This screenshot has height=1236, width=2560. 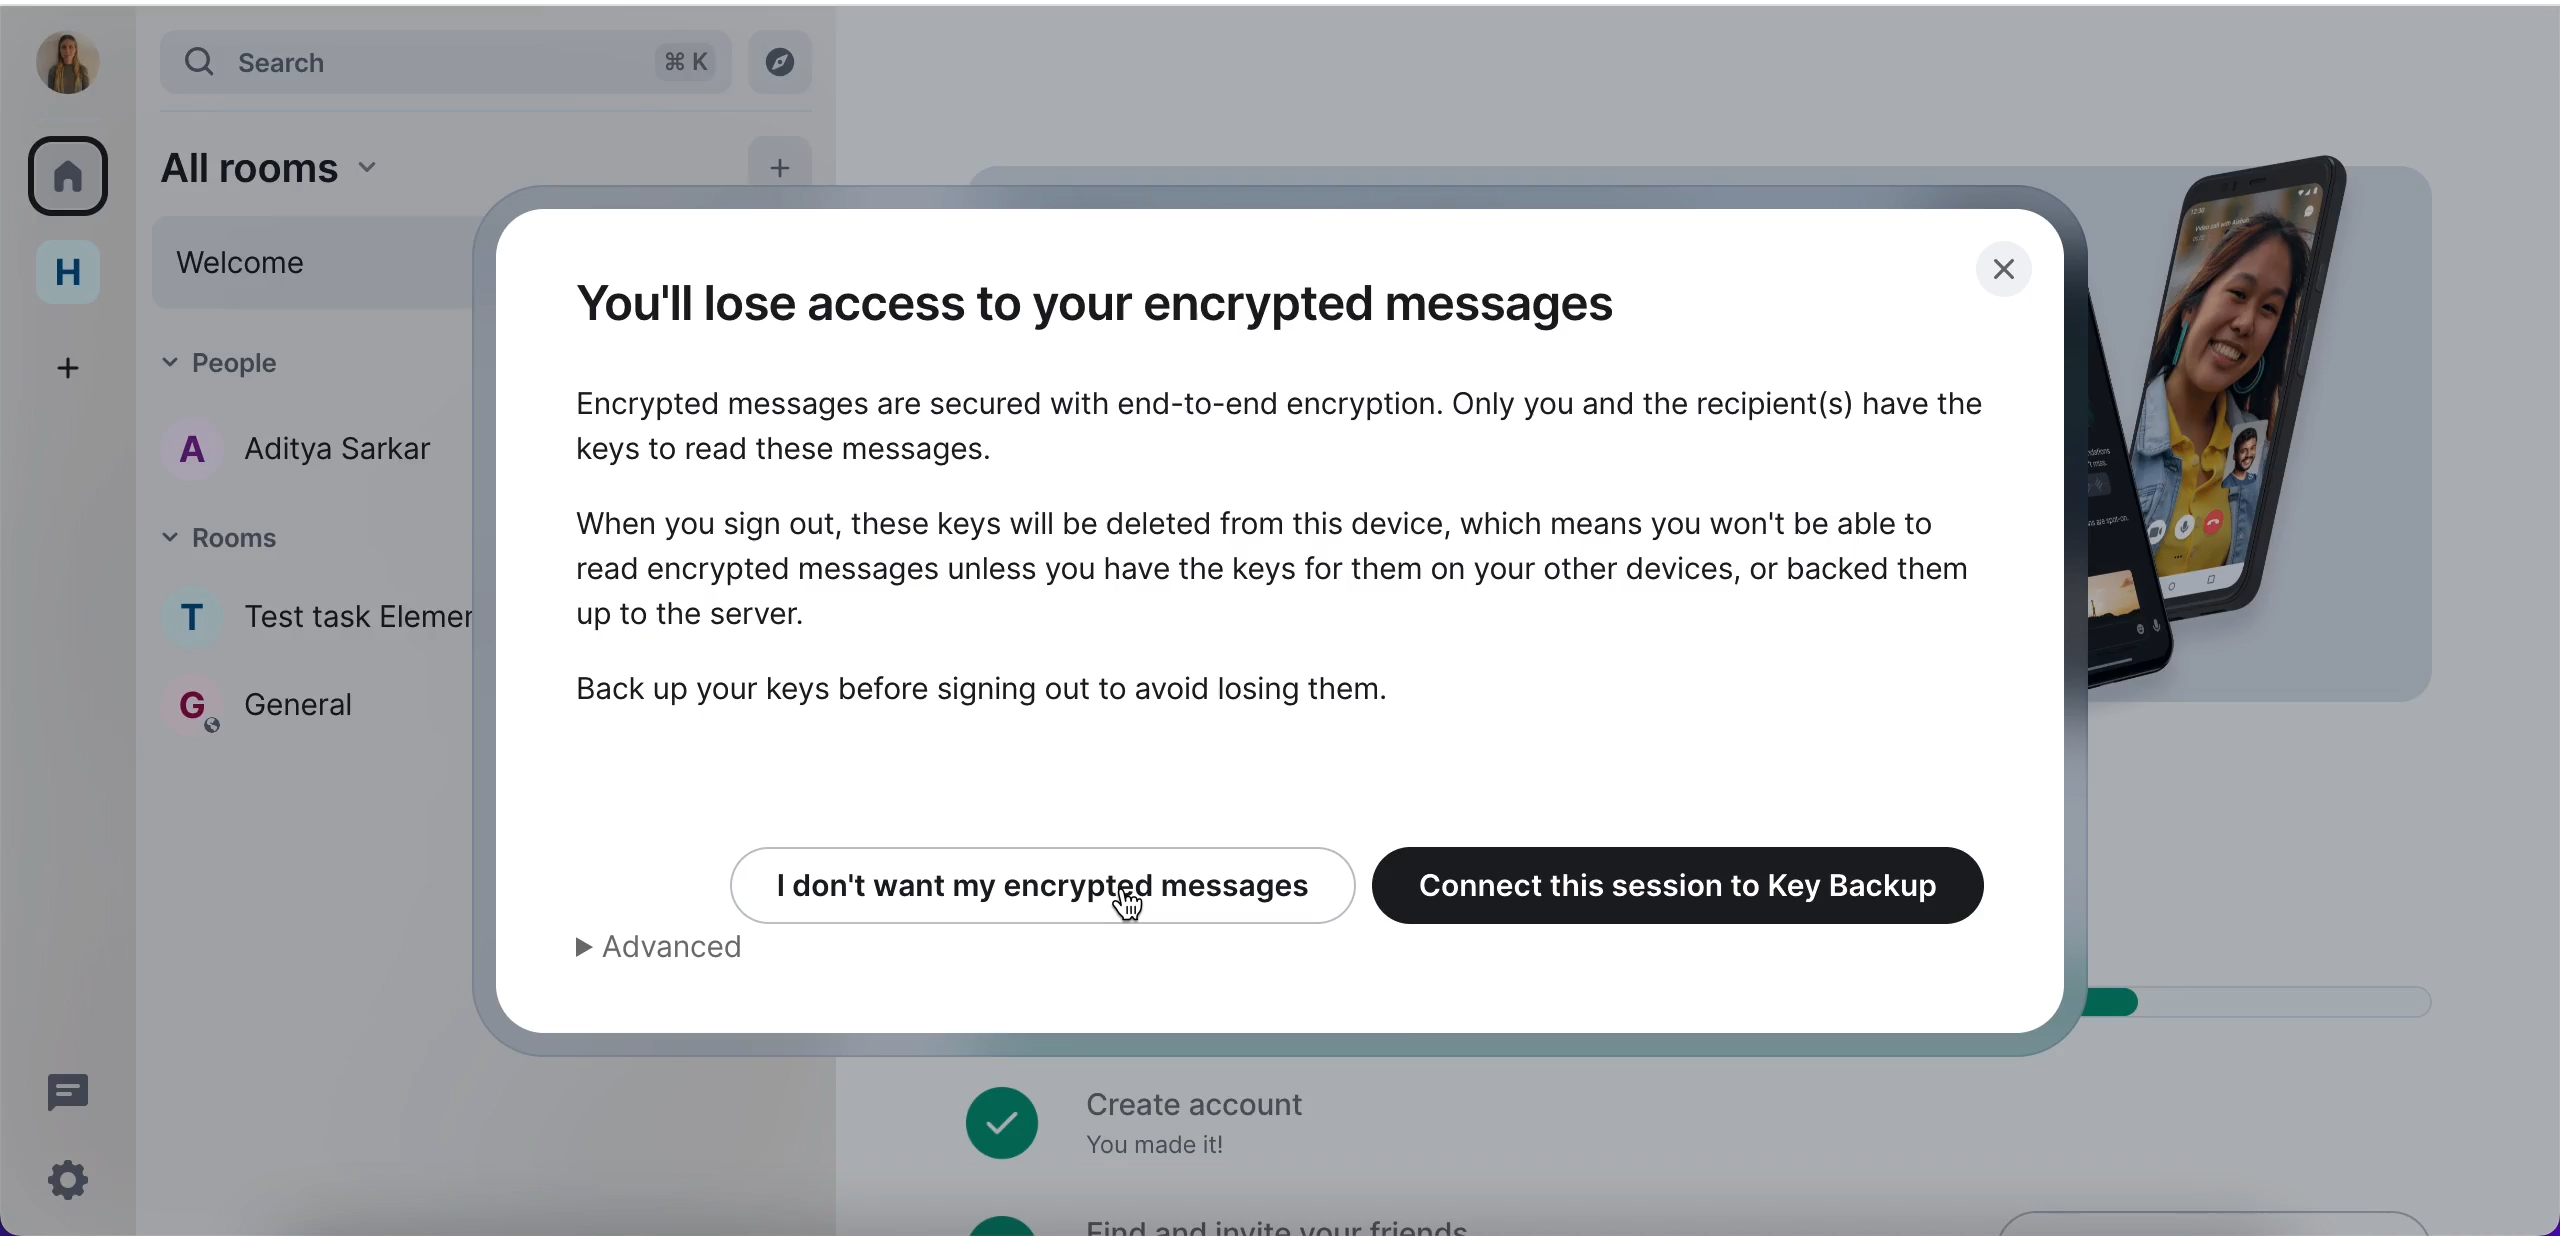 What do you see at coordinates (69, 62) in the screenshot?
I see `user` at bounding box center [69, 62].